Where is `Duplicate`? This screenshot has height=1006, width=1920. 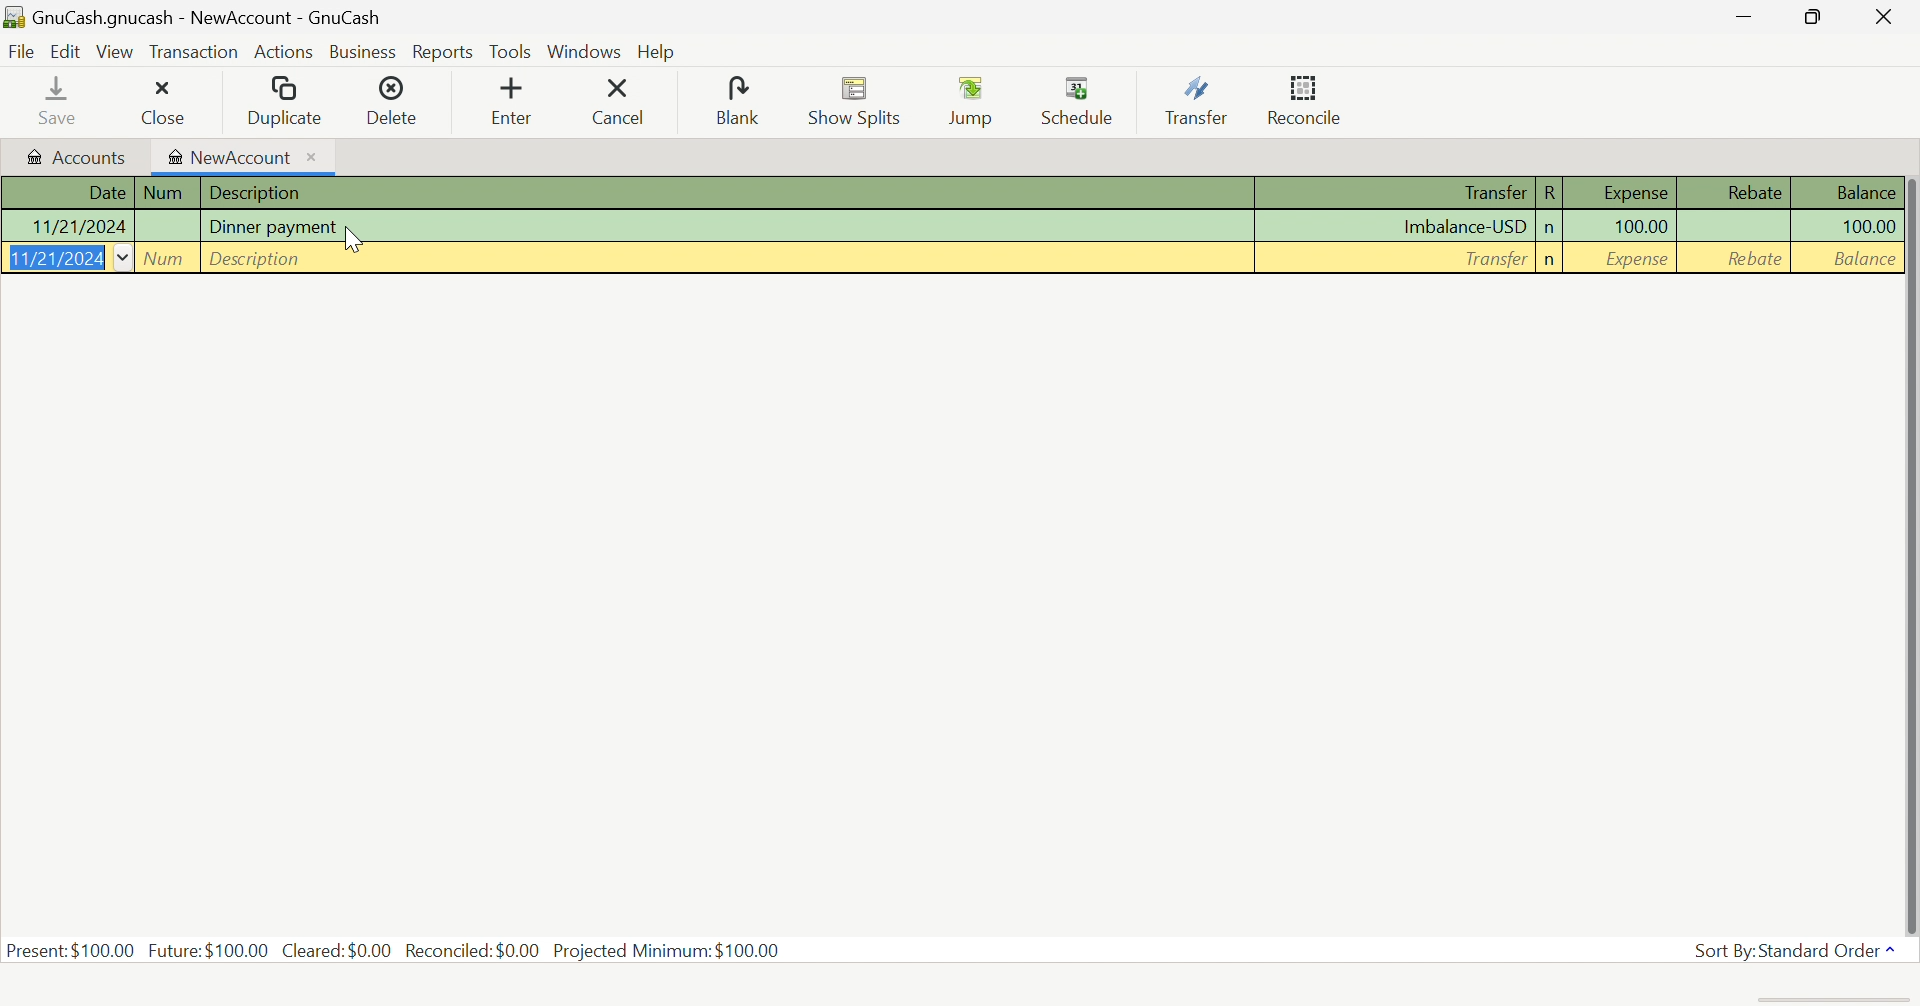
Duplicate is located at coordinates (284, 103).